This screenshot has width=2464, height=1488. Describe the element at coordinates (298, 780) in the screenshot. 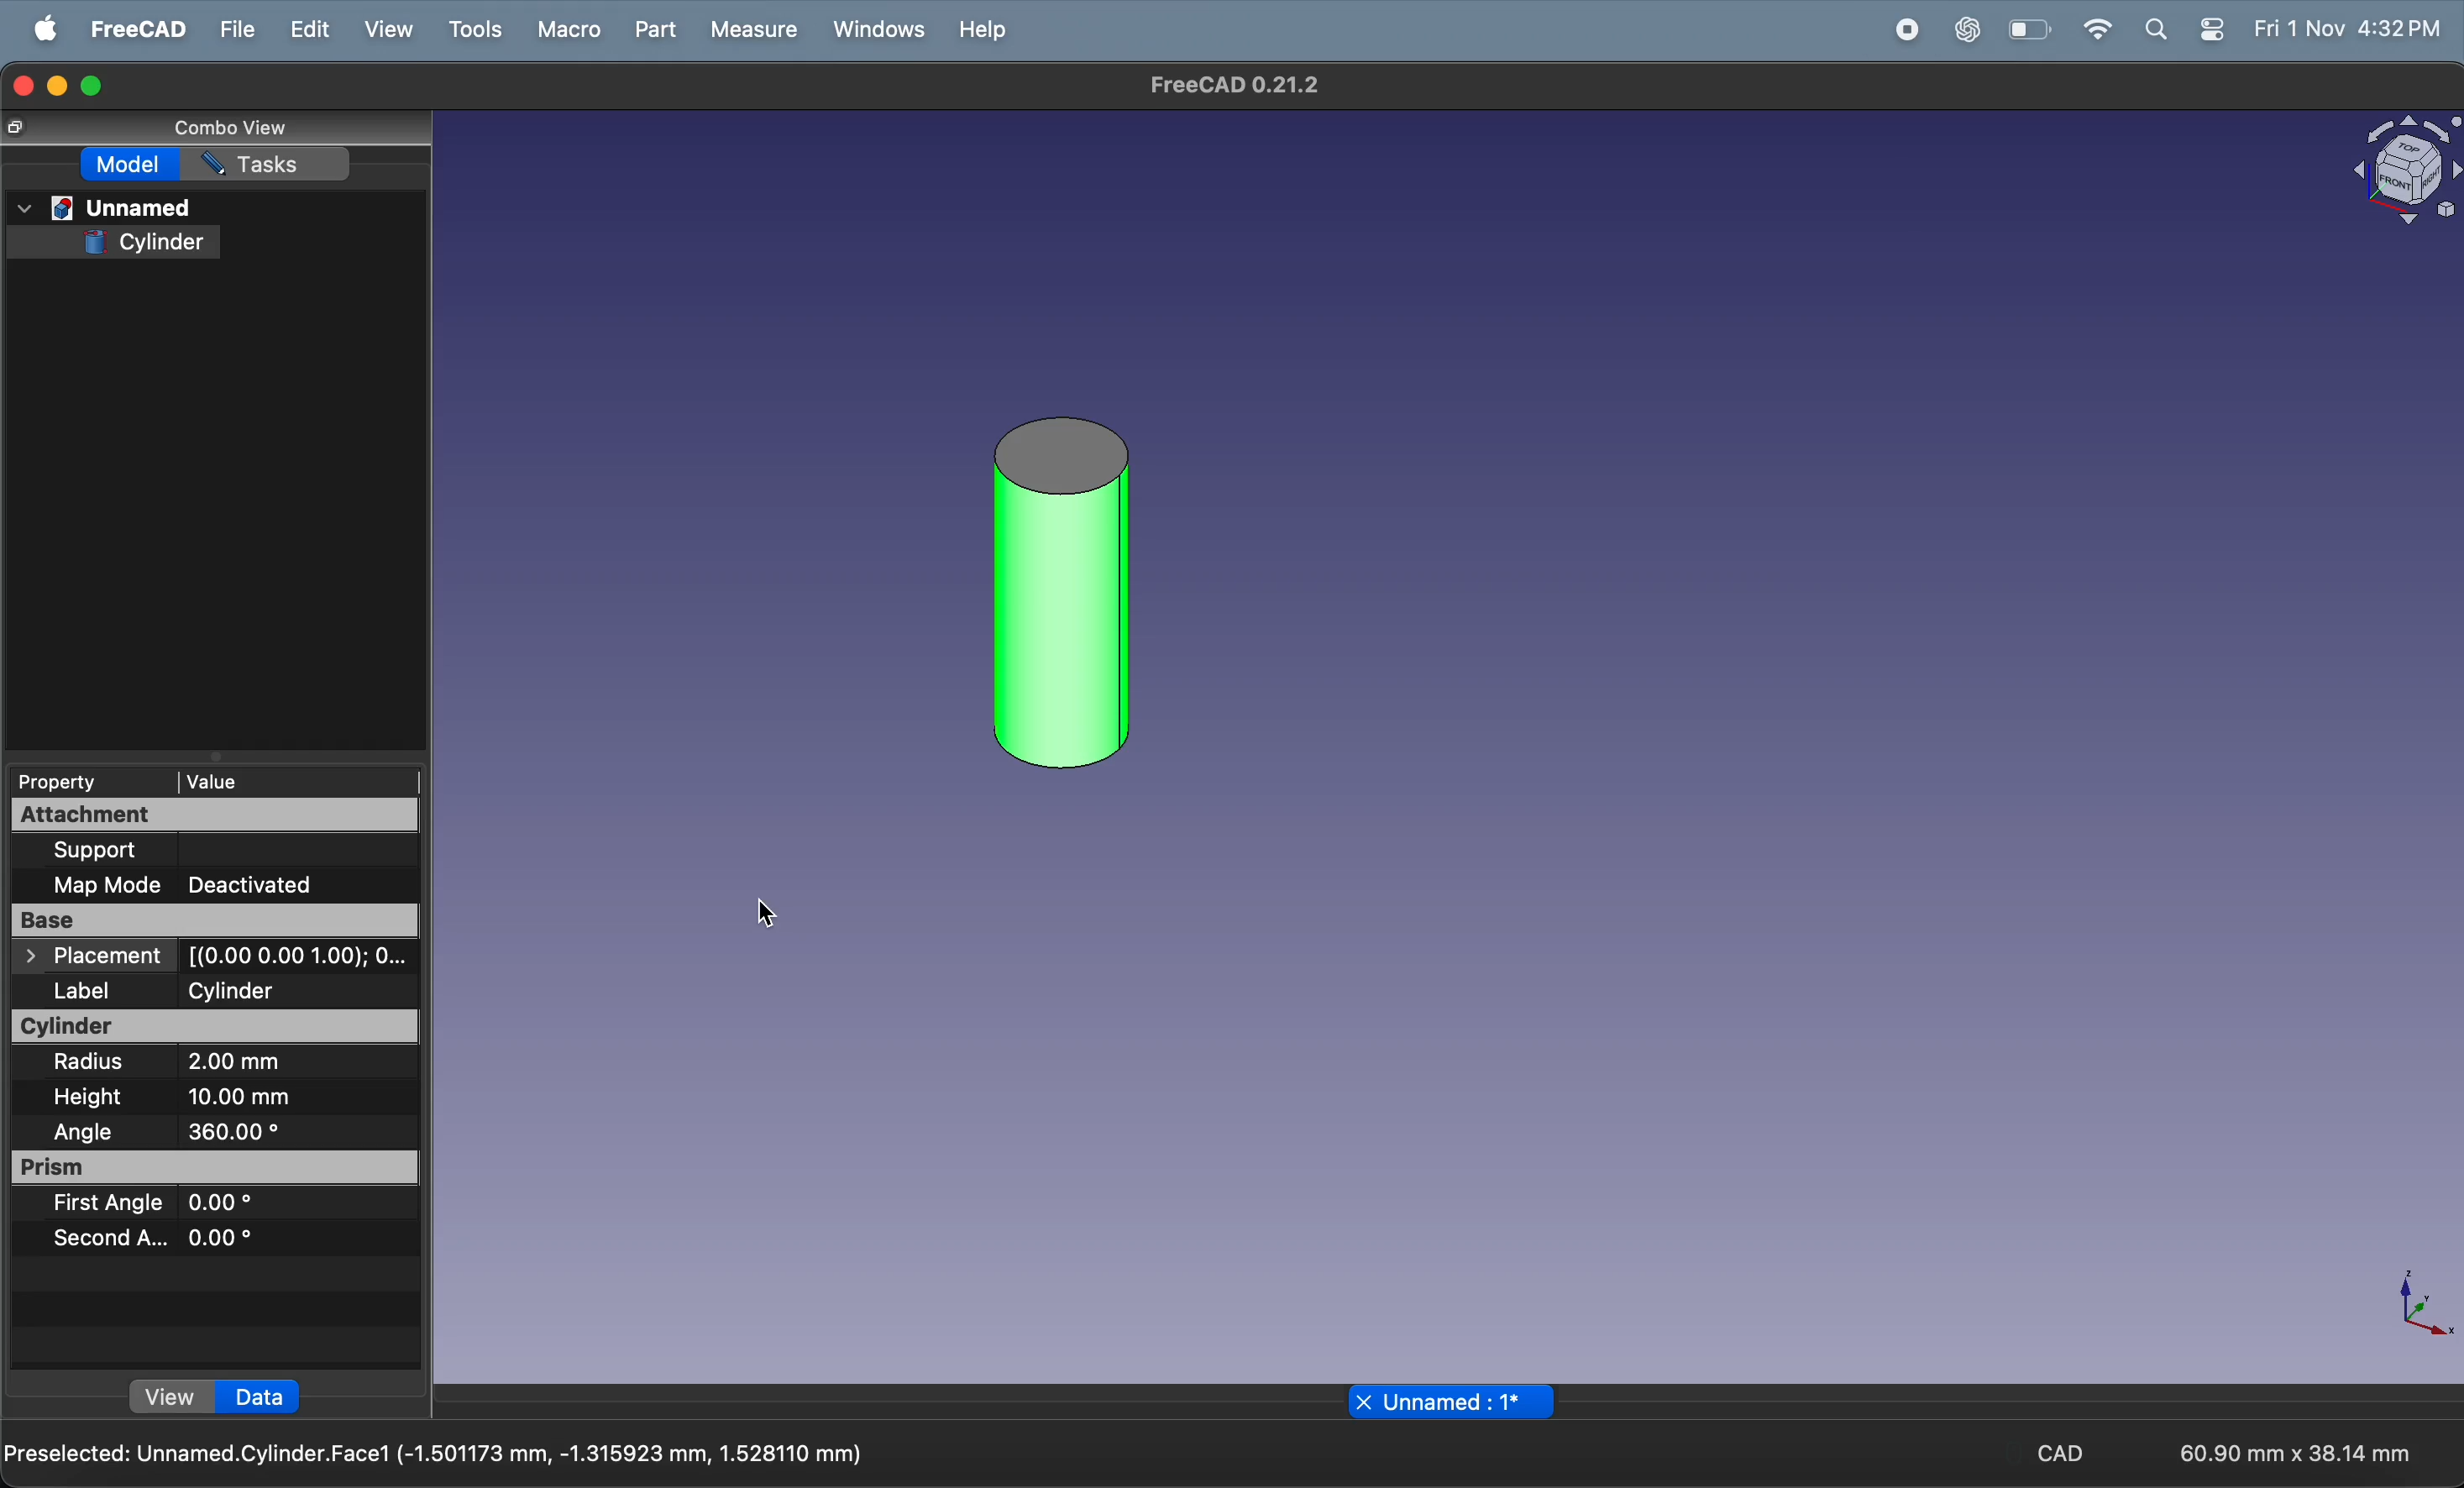

I see `value` at that location.